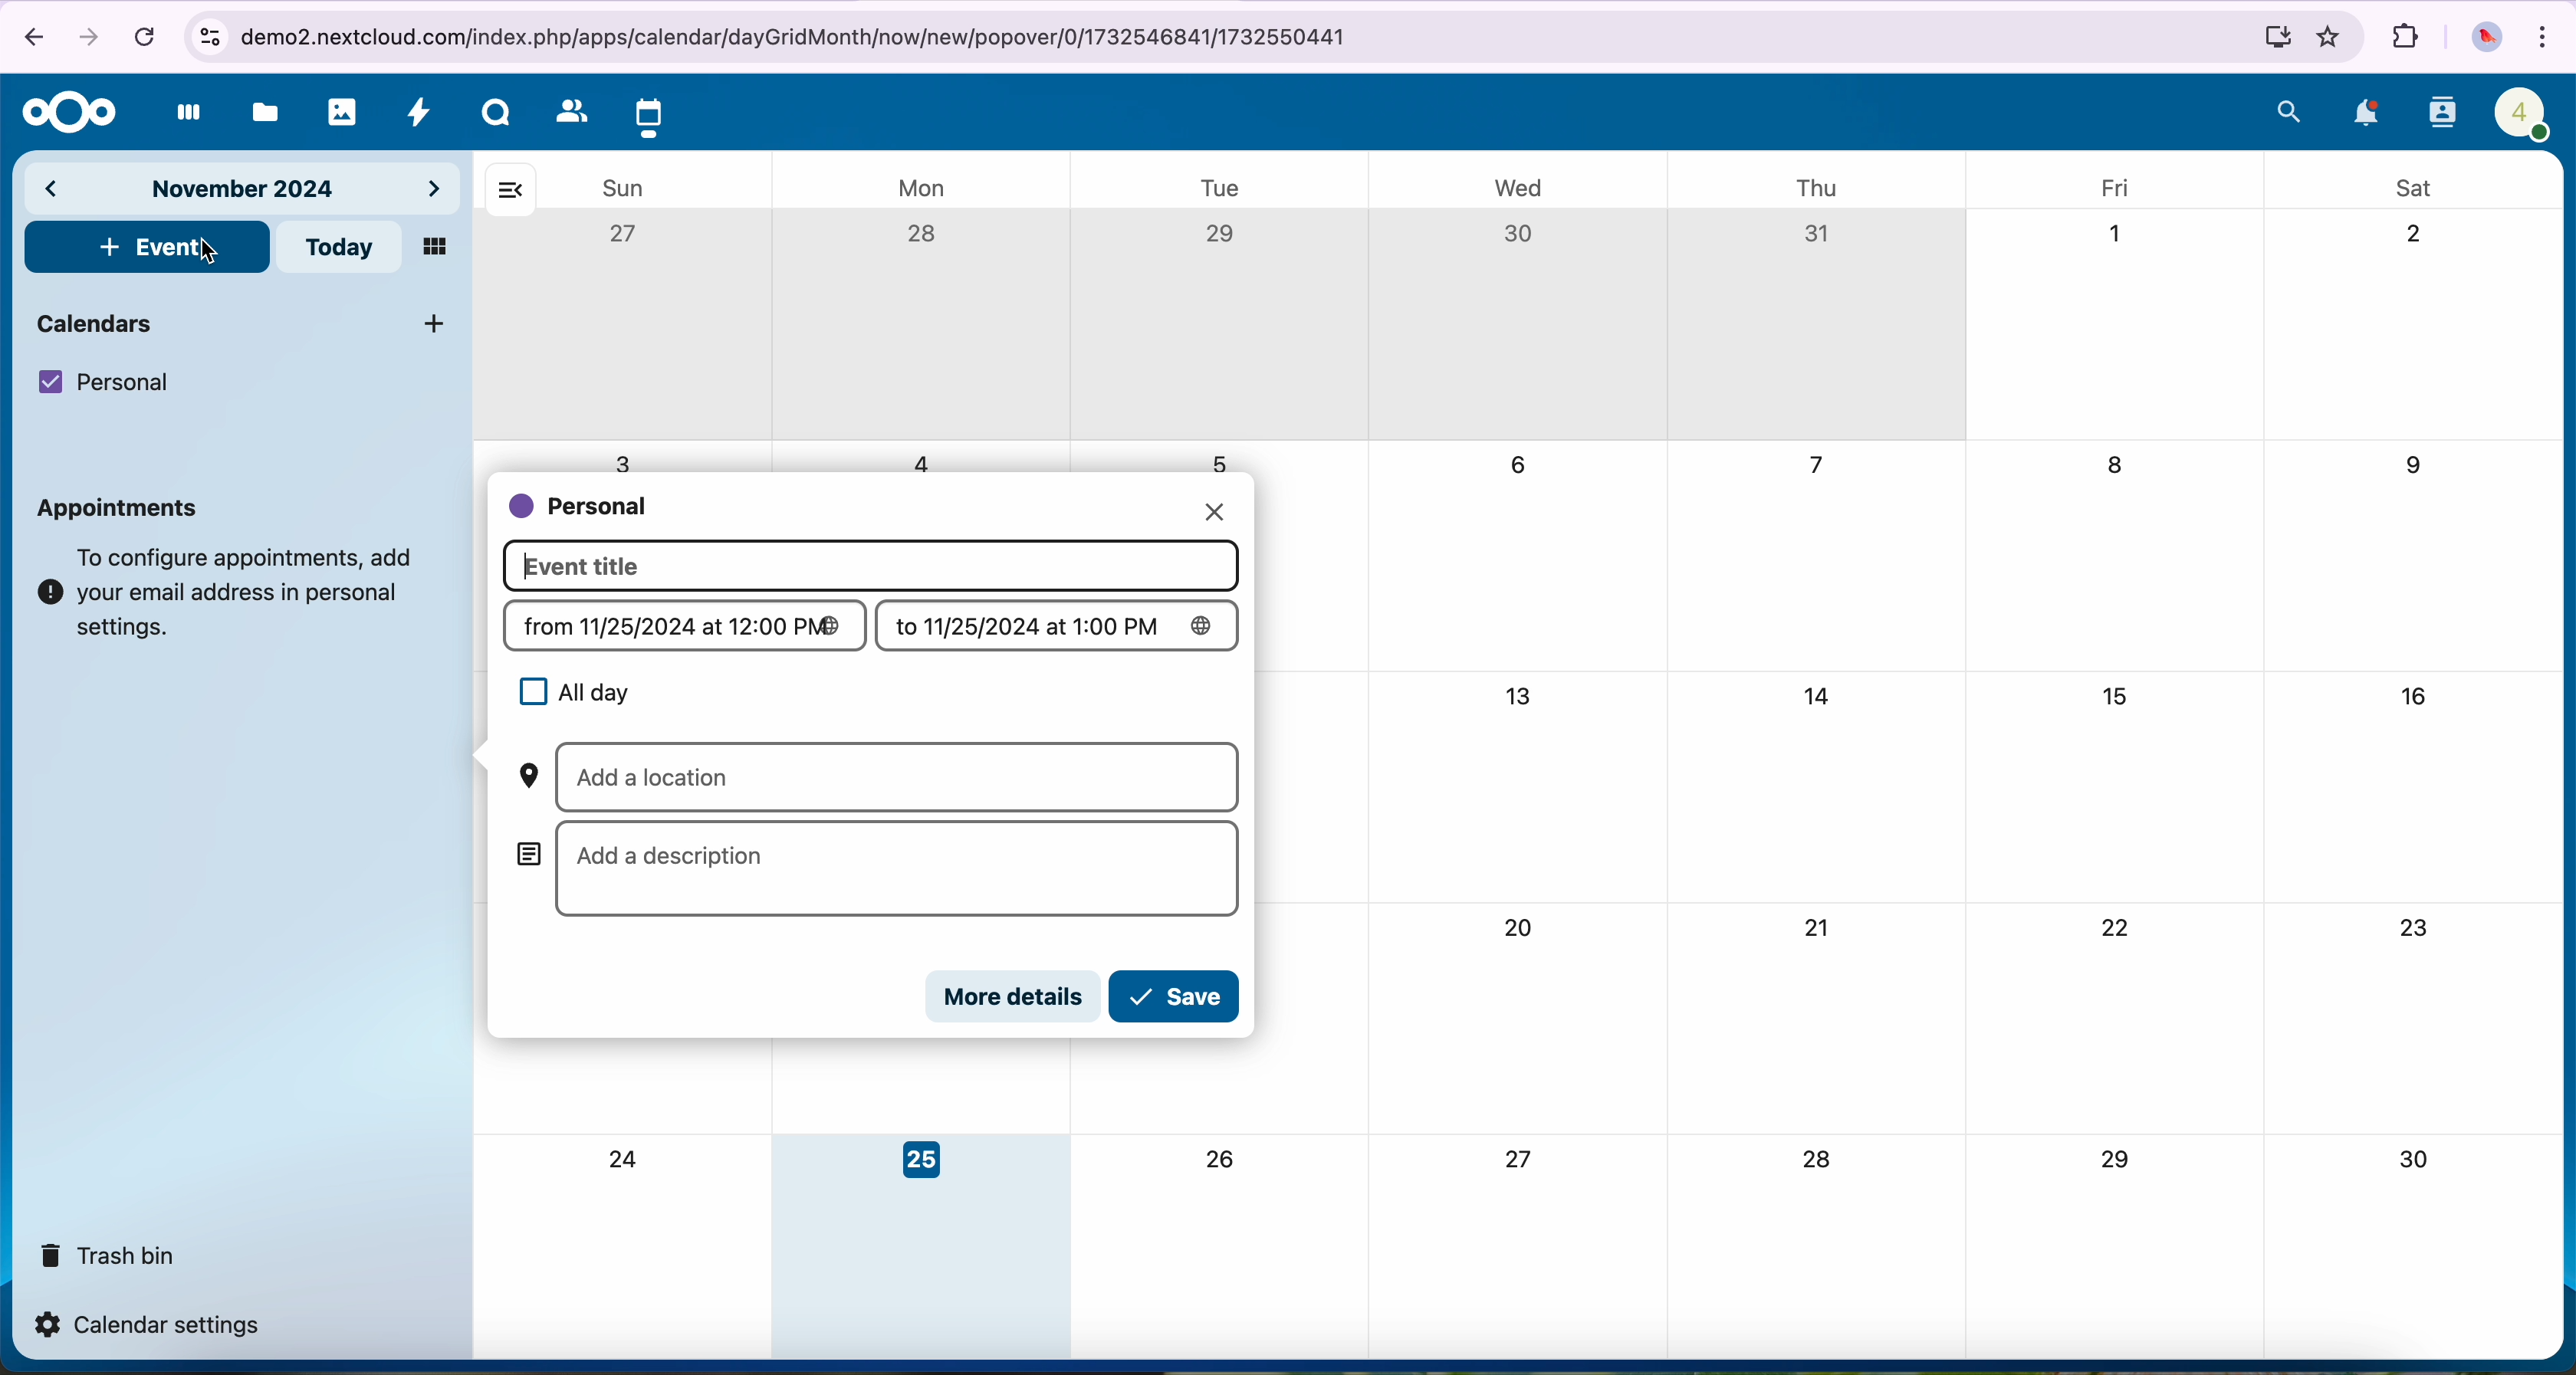 This screenshot has width=2576, height=1375. What do you see at coordinates (1223, 236) in the screenshot?
I see `29` at bounding box center [1223, 236].